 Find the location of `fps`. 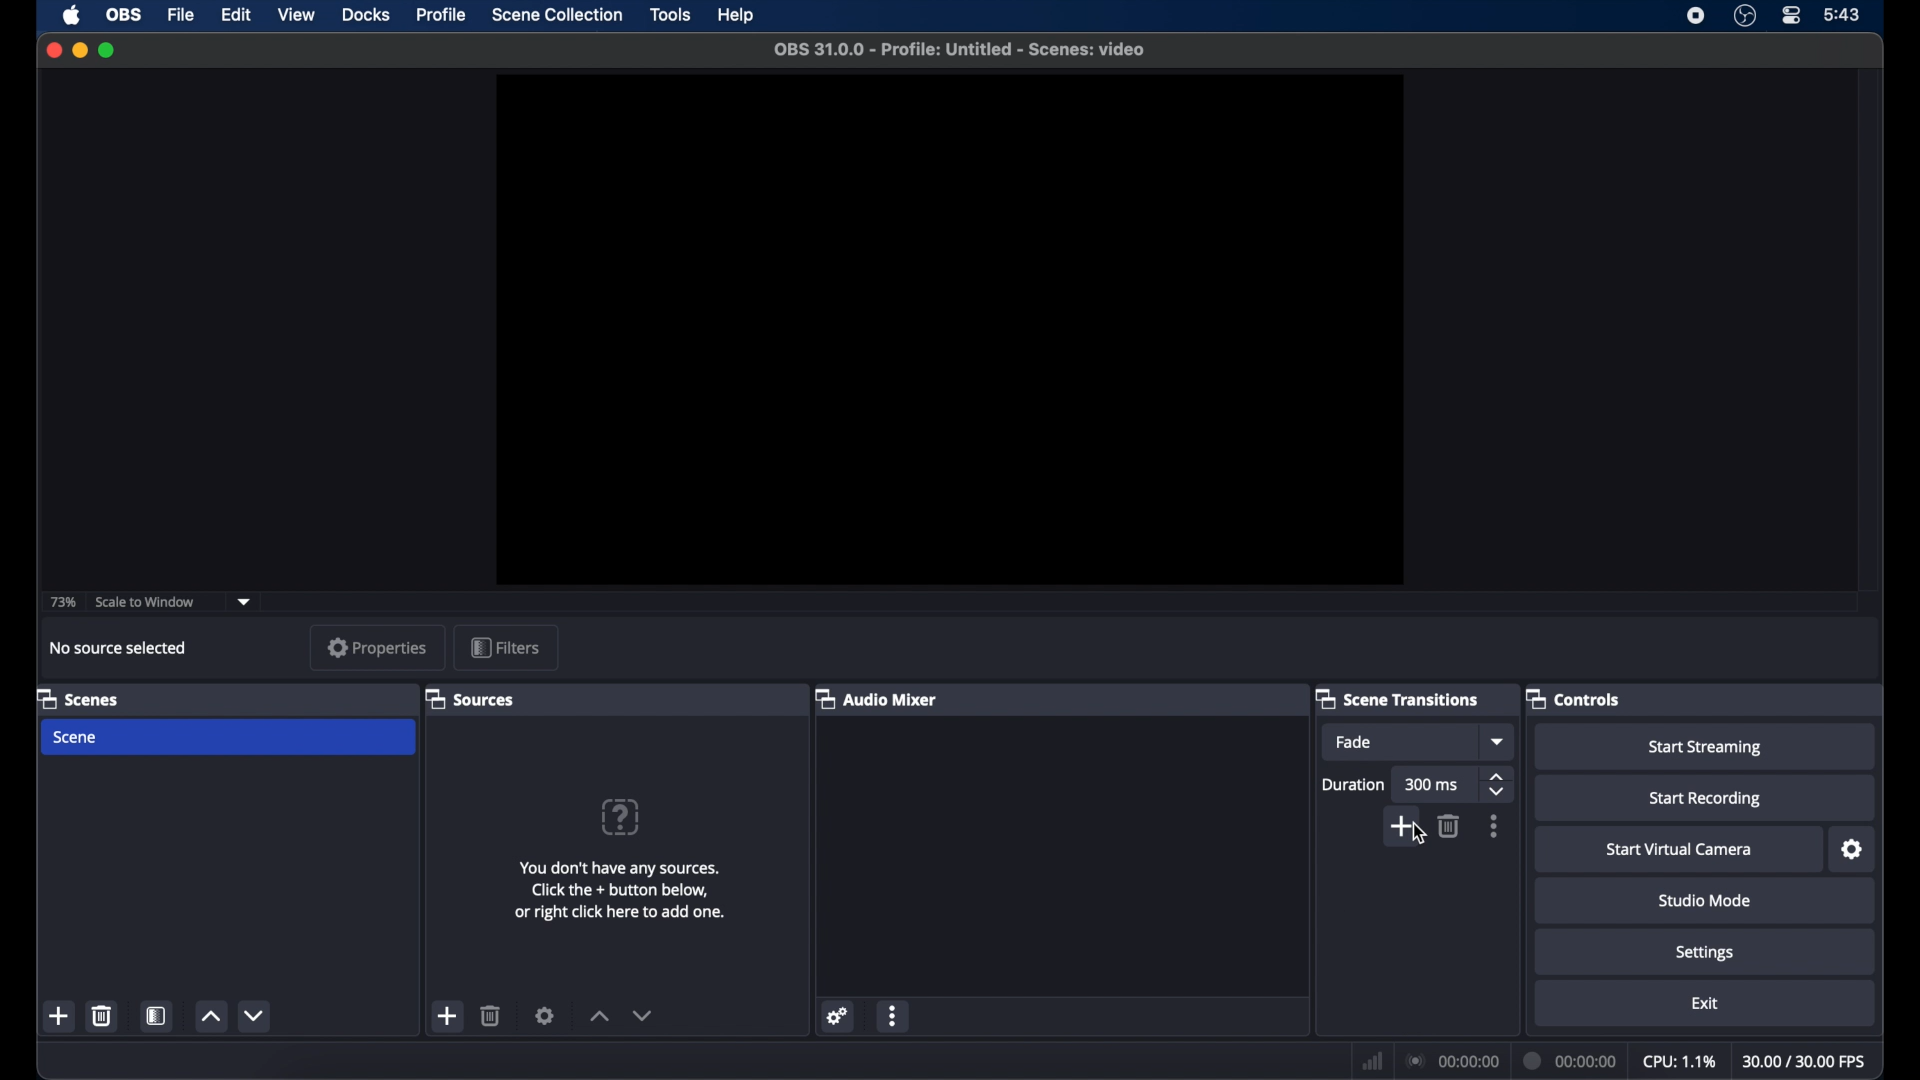

fps is located at coordinates (1804, 1061).